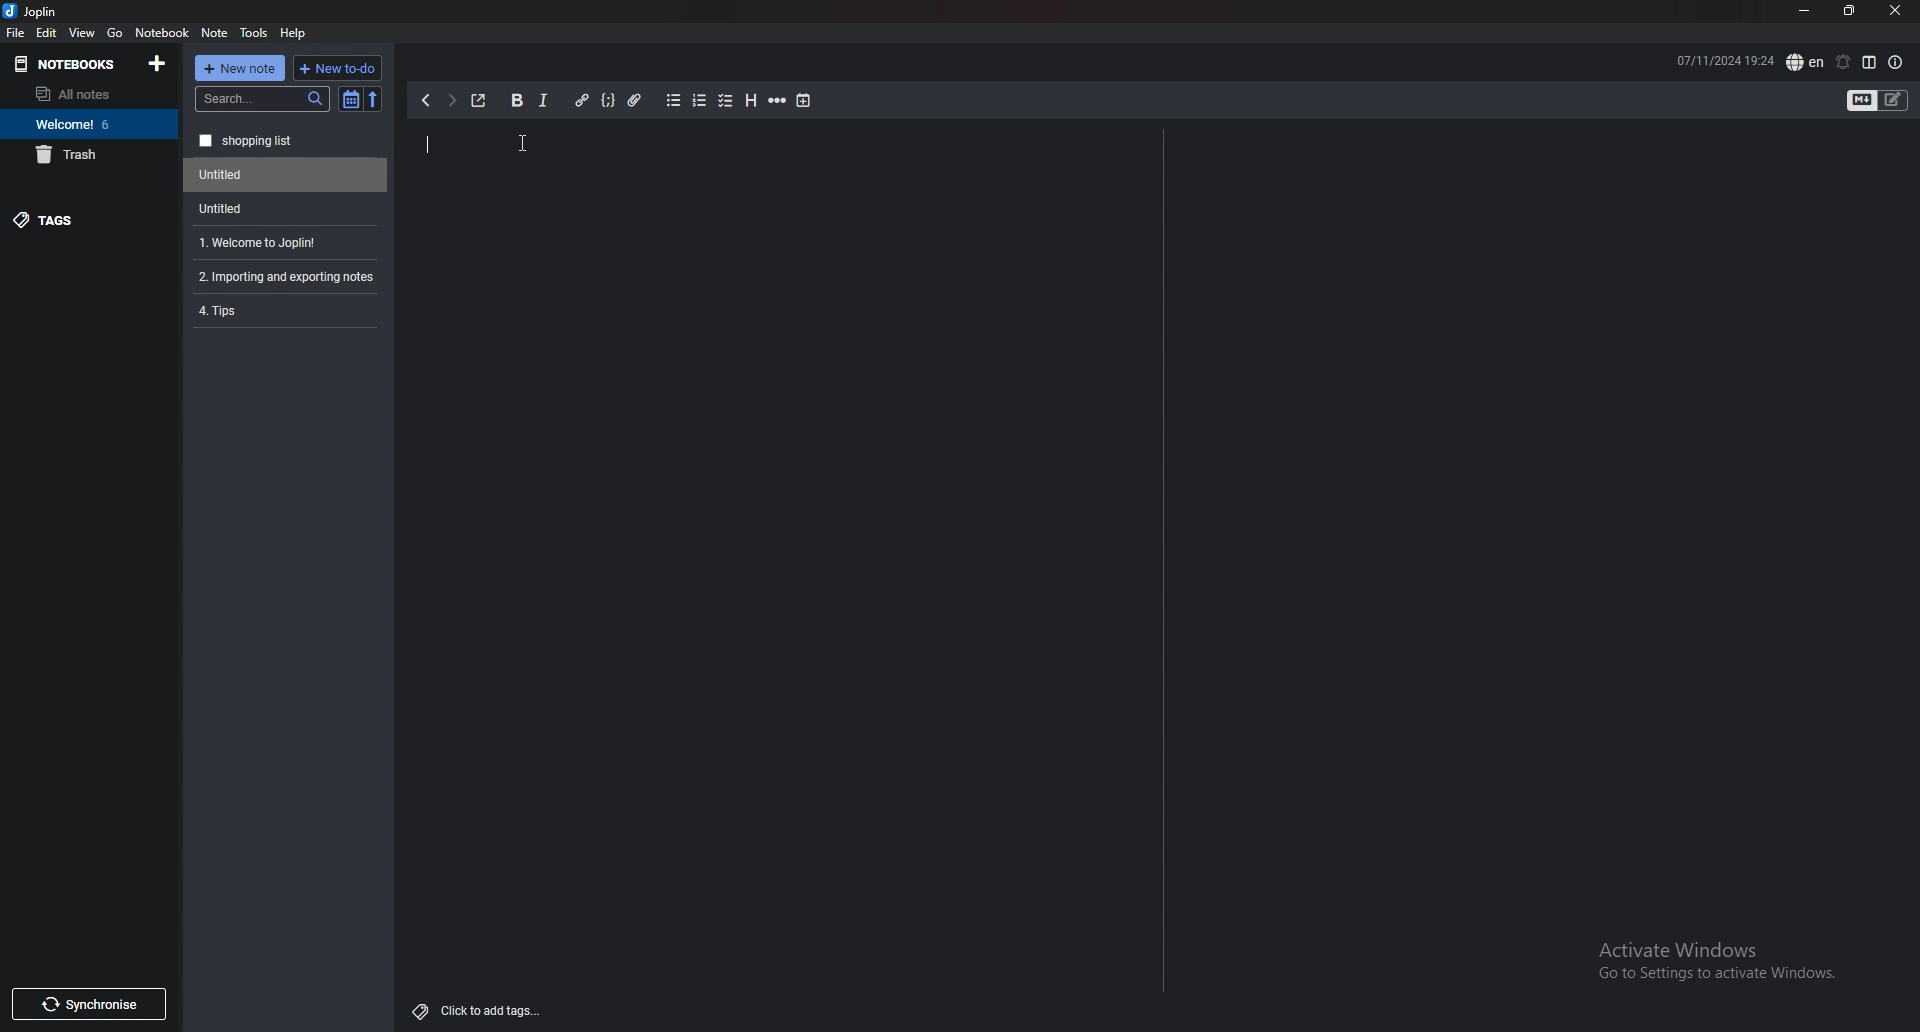  Describe the element at coordinates (1842, 62) in the screenshot. I see `set alarm` at that location.